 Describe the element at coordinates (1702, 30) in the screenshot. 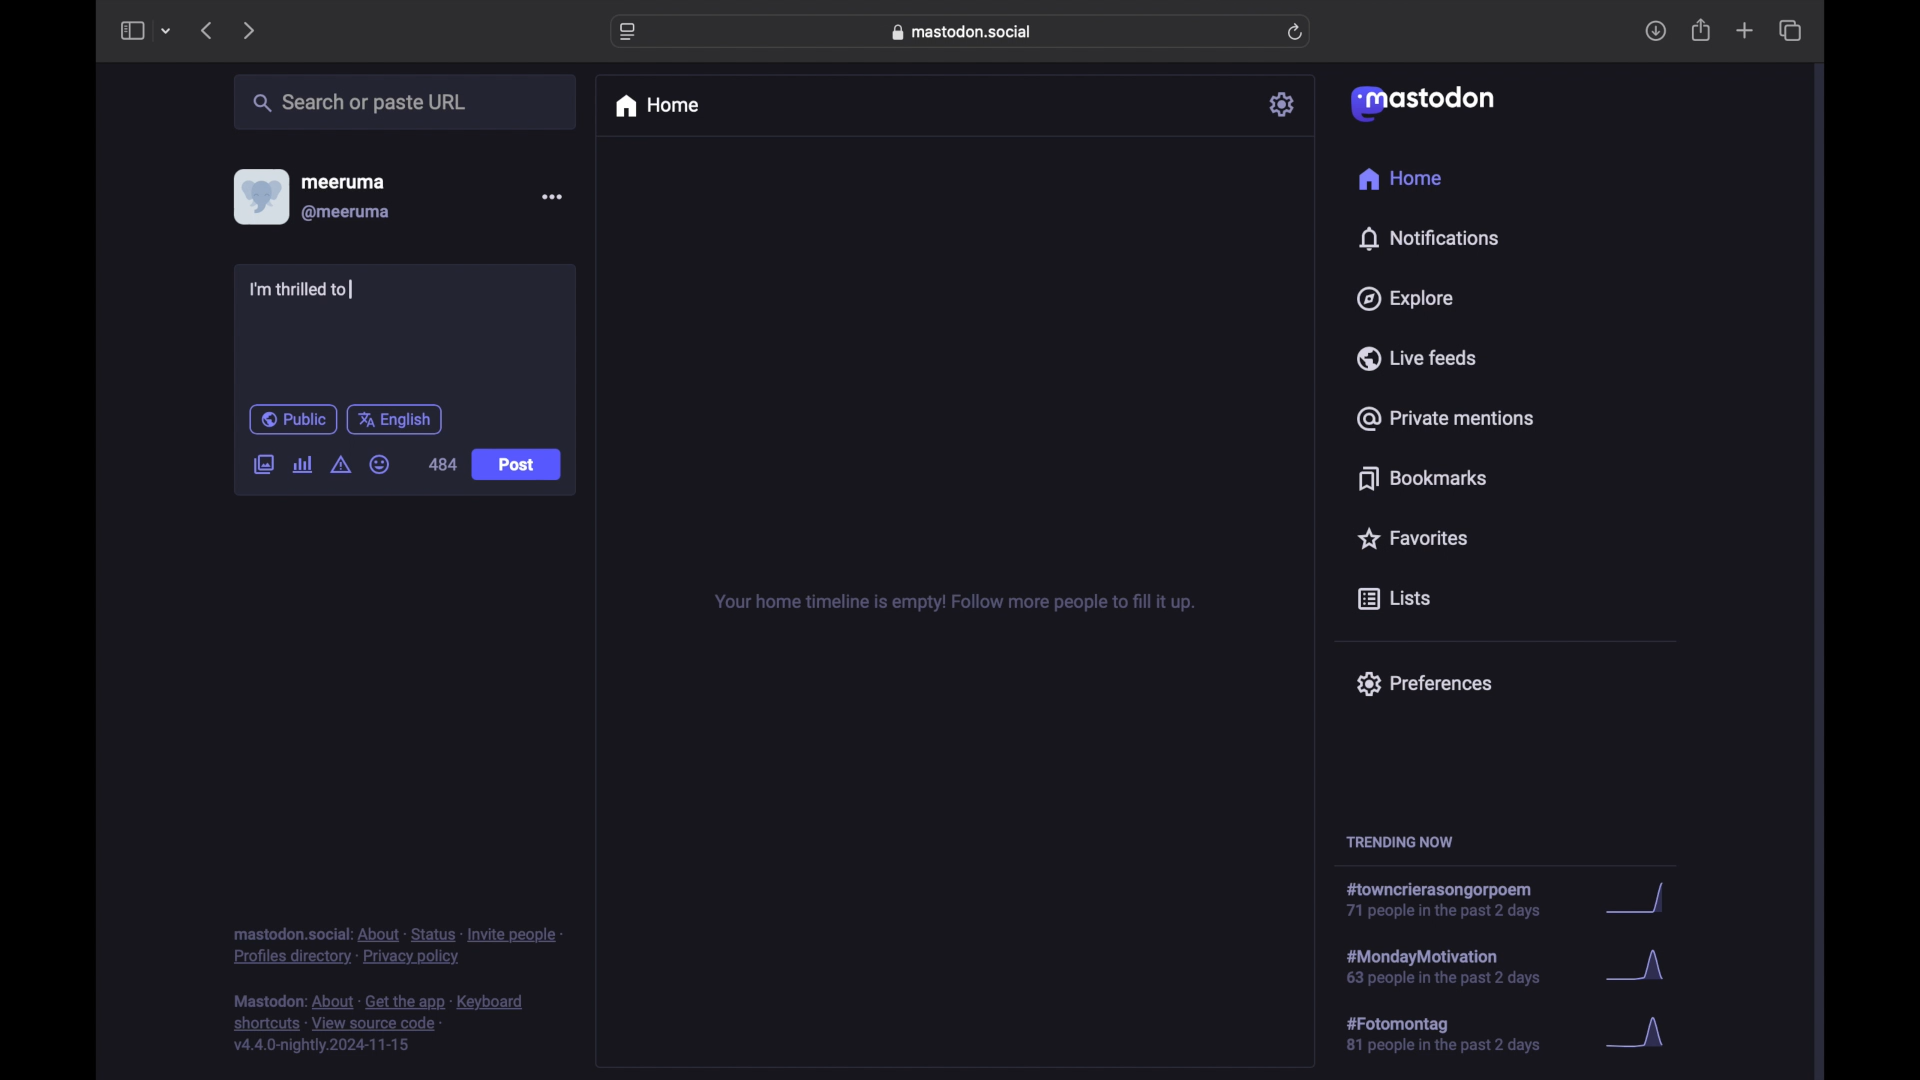

I see `share` at that location.